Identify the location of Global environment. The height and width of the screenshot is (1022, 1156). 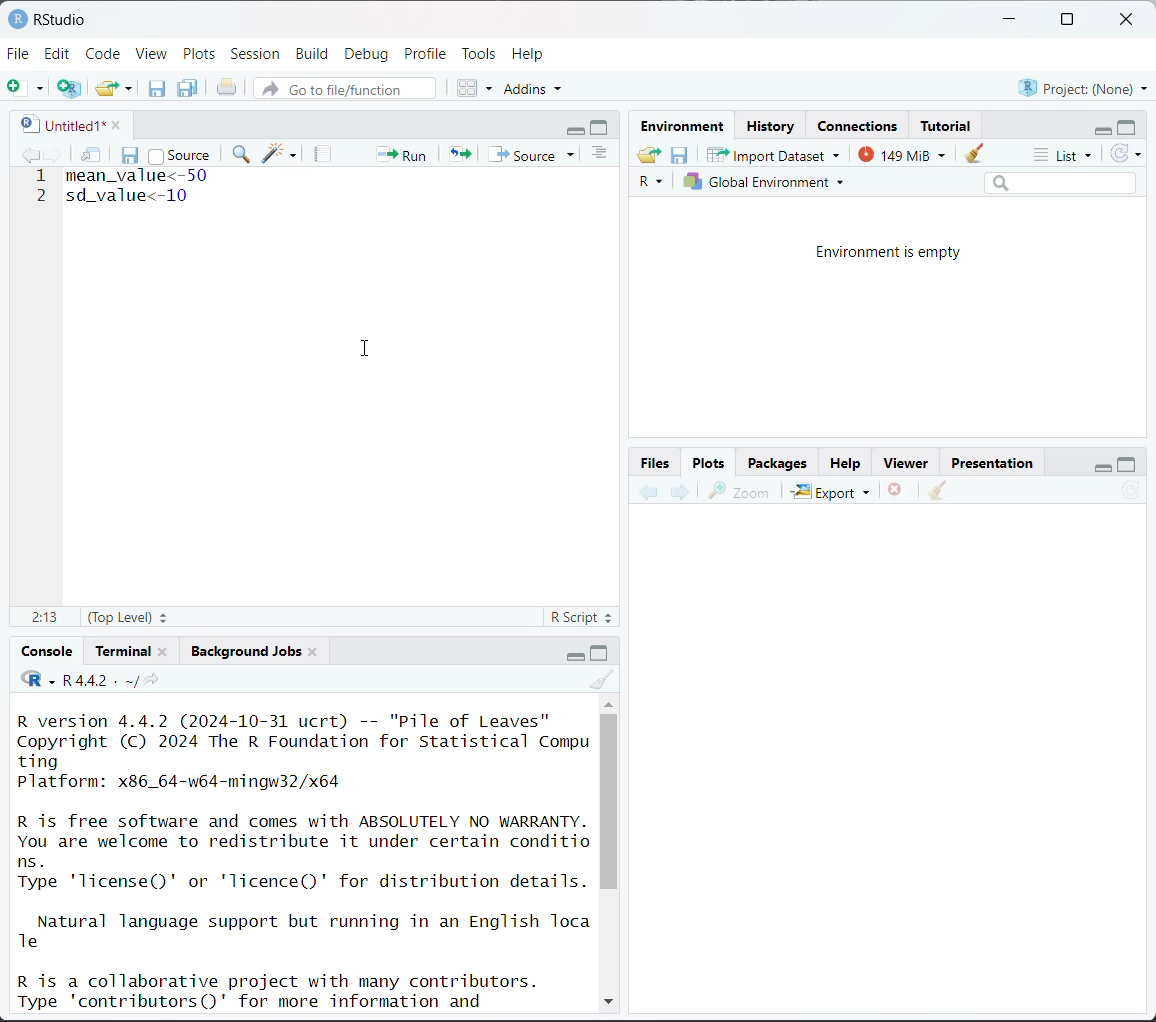
(765, 182).